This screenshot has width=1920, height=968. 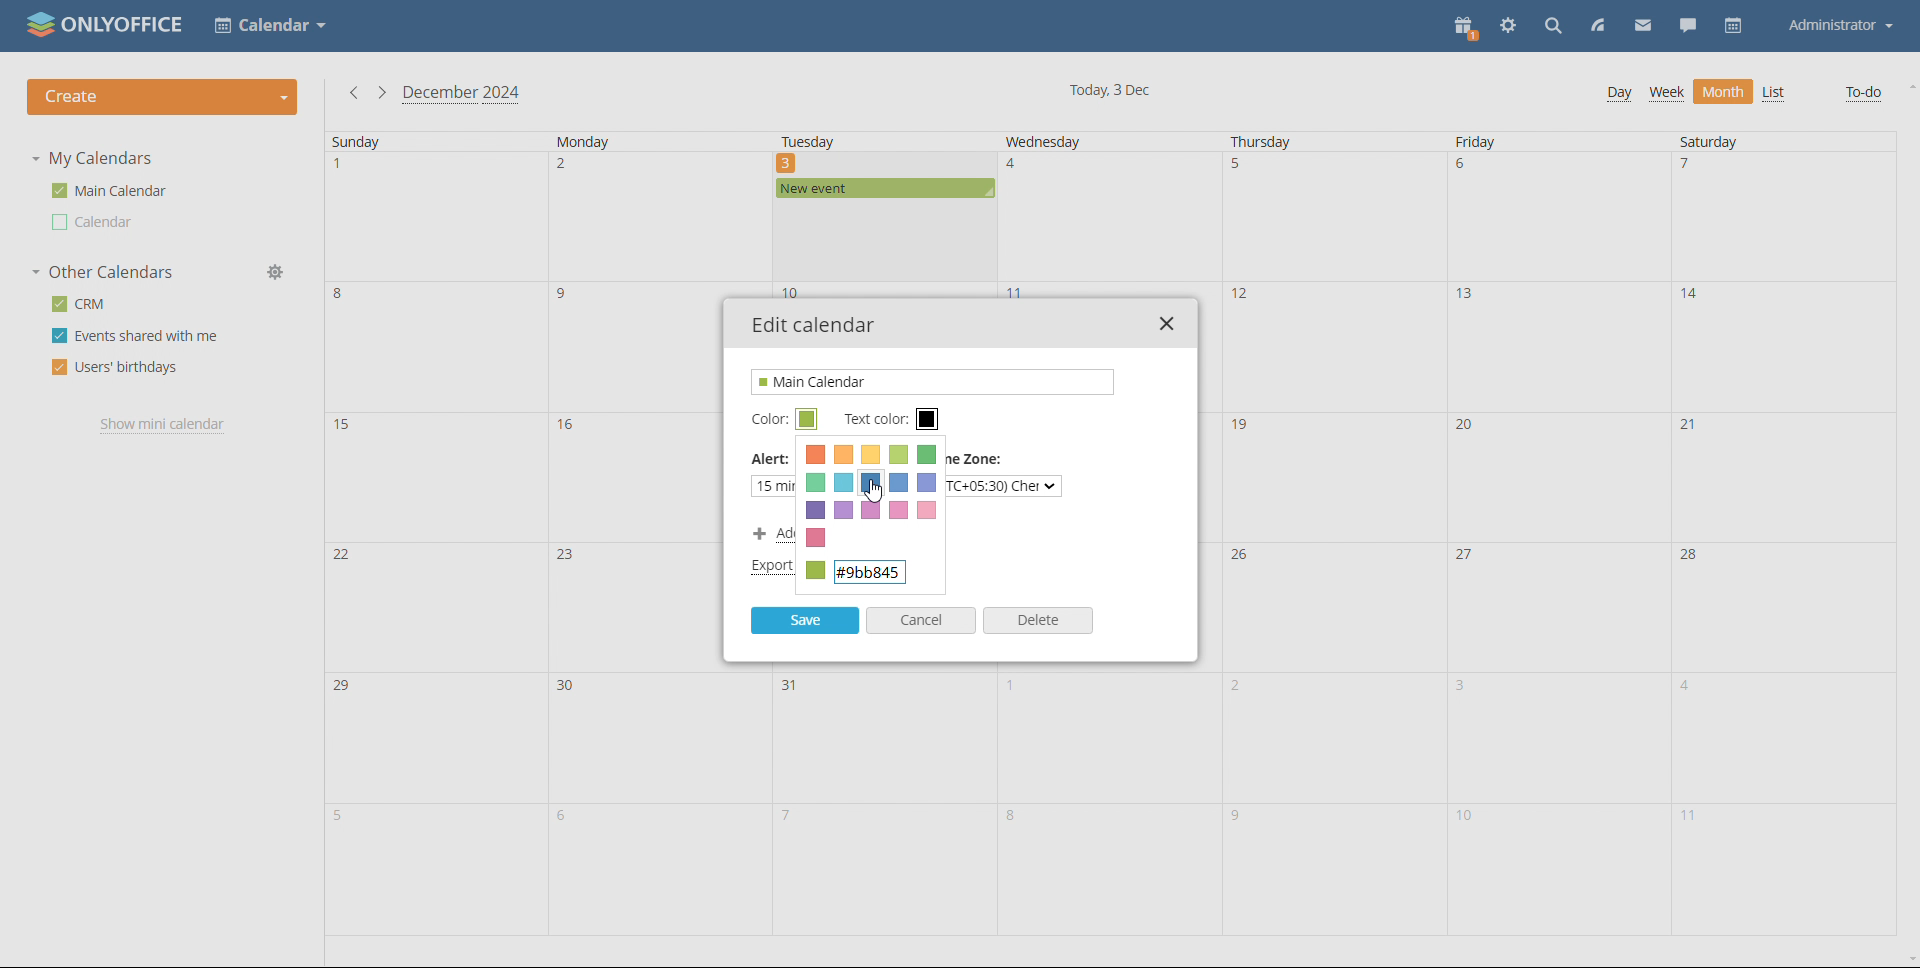 I want to click on date, so click(x=1330, y=738).